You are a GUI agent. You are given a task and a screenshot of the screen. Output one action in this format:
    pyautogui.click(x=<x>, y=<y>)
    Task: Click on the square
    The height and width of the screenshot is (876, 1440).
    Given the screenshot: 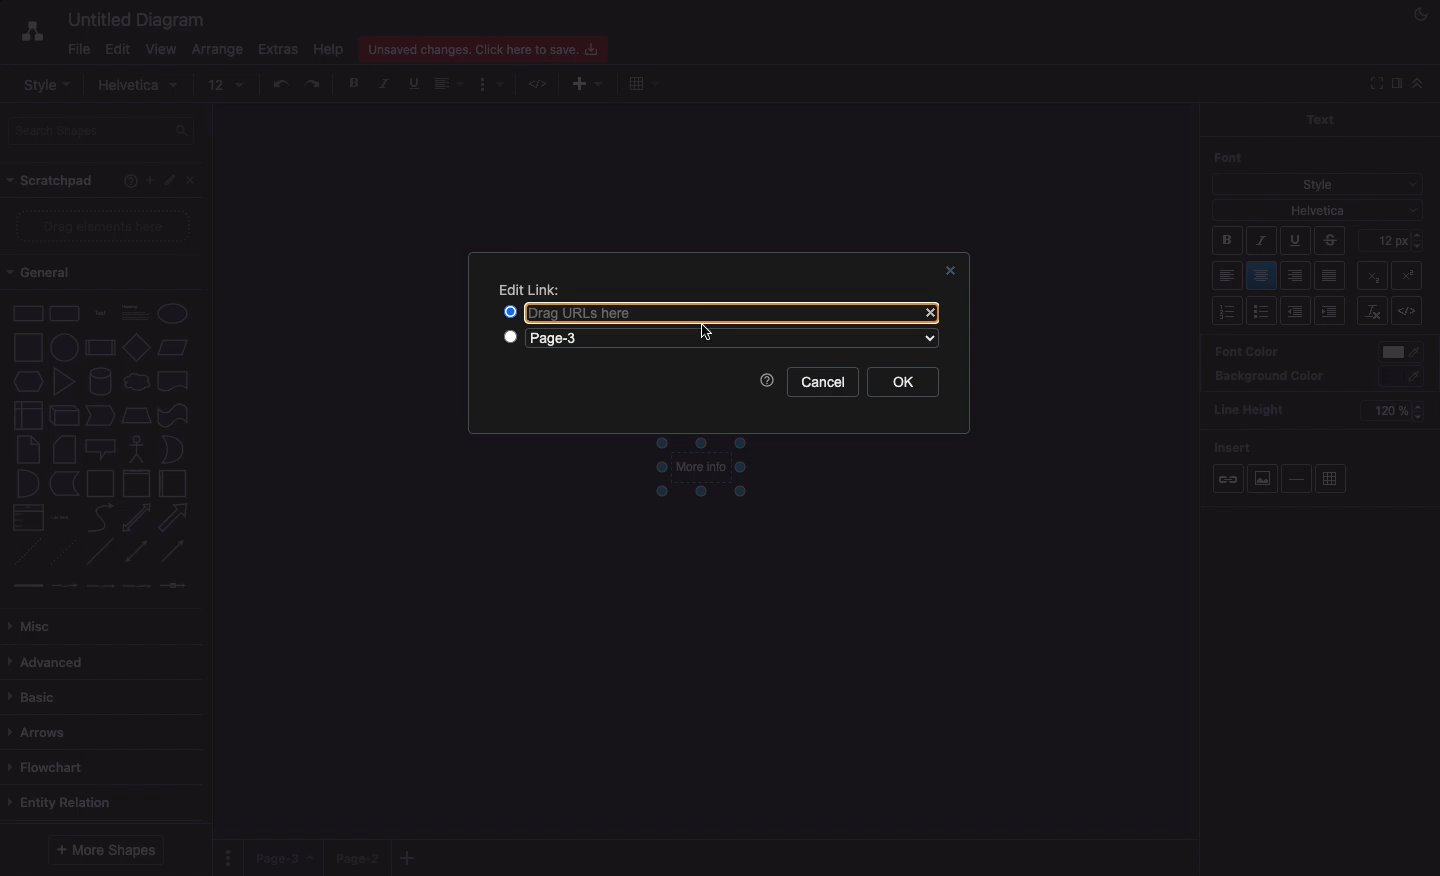 What is the action you would take?
    pyautogui.click(x=28, y=347)
    